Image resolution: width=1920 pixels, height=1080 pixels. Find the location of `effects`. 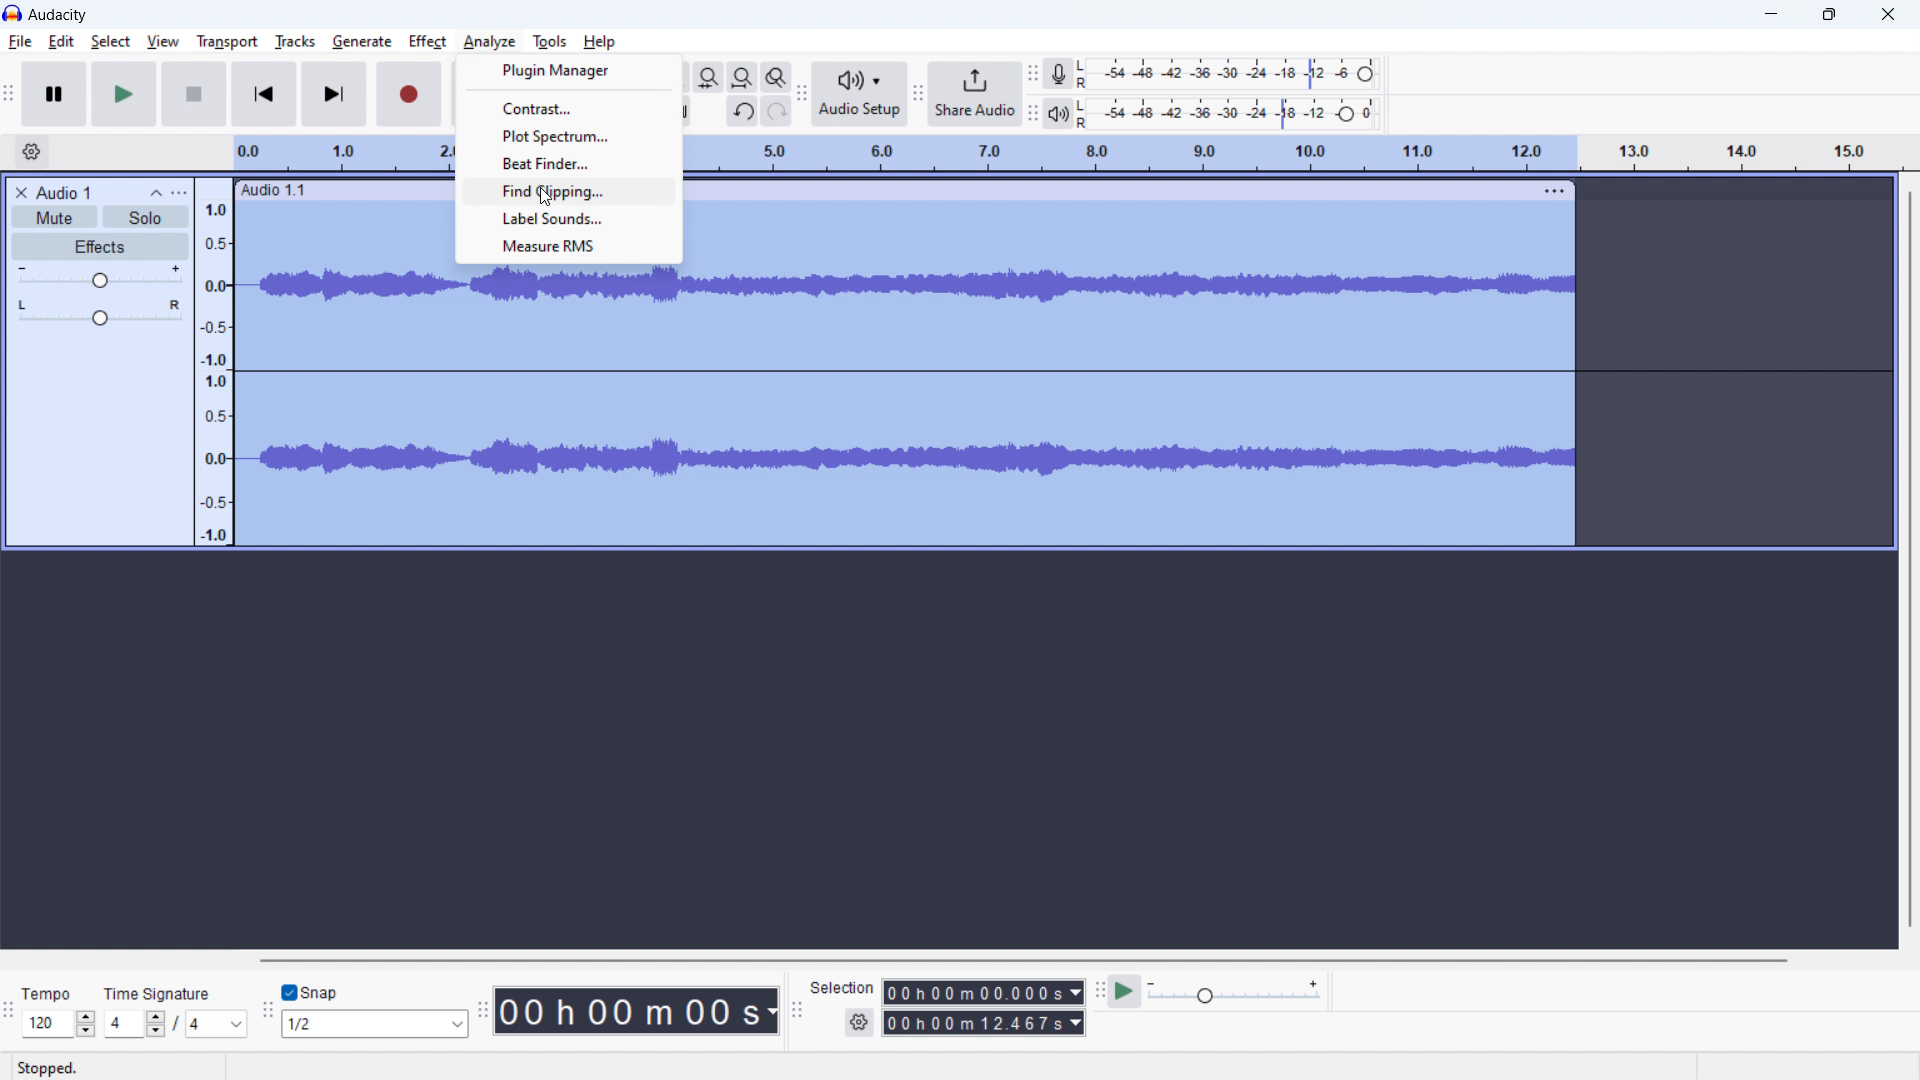

effects is located at coordinates (99, 246).